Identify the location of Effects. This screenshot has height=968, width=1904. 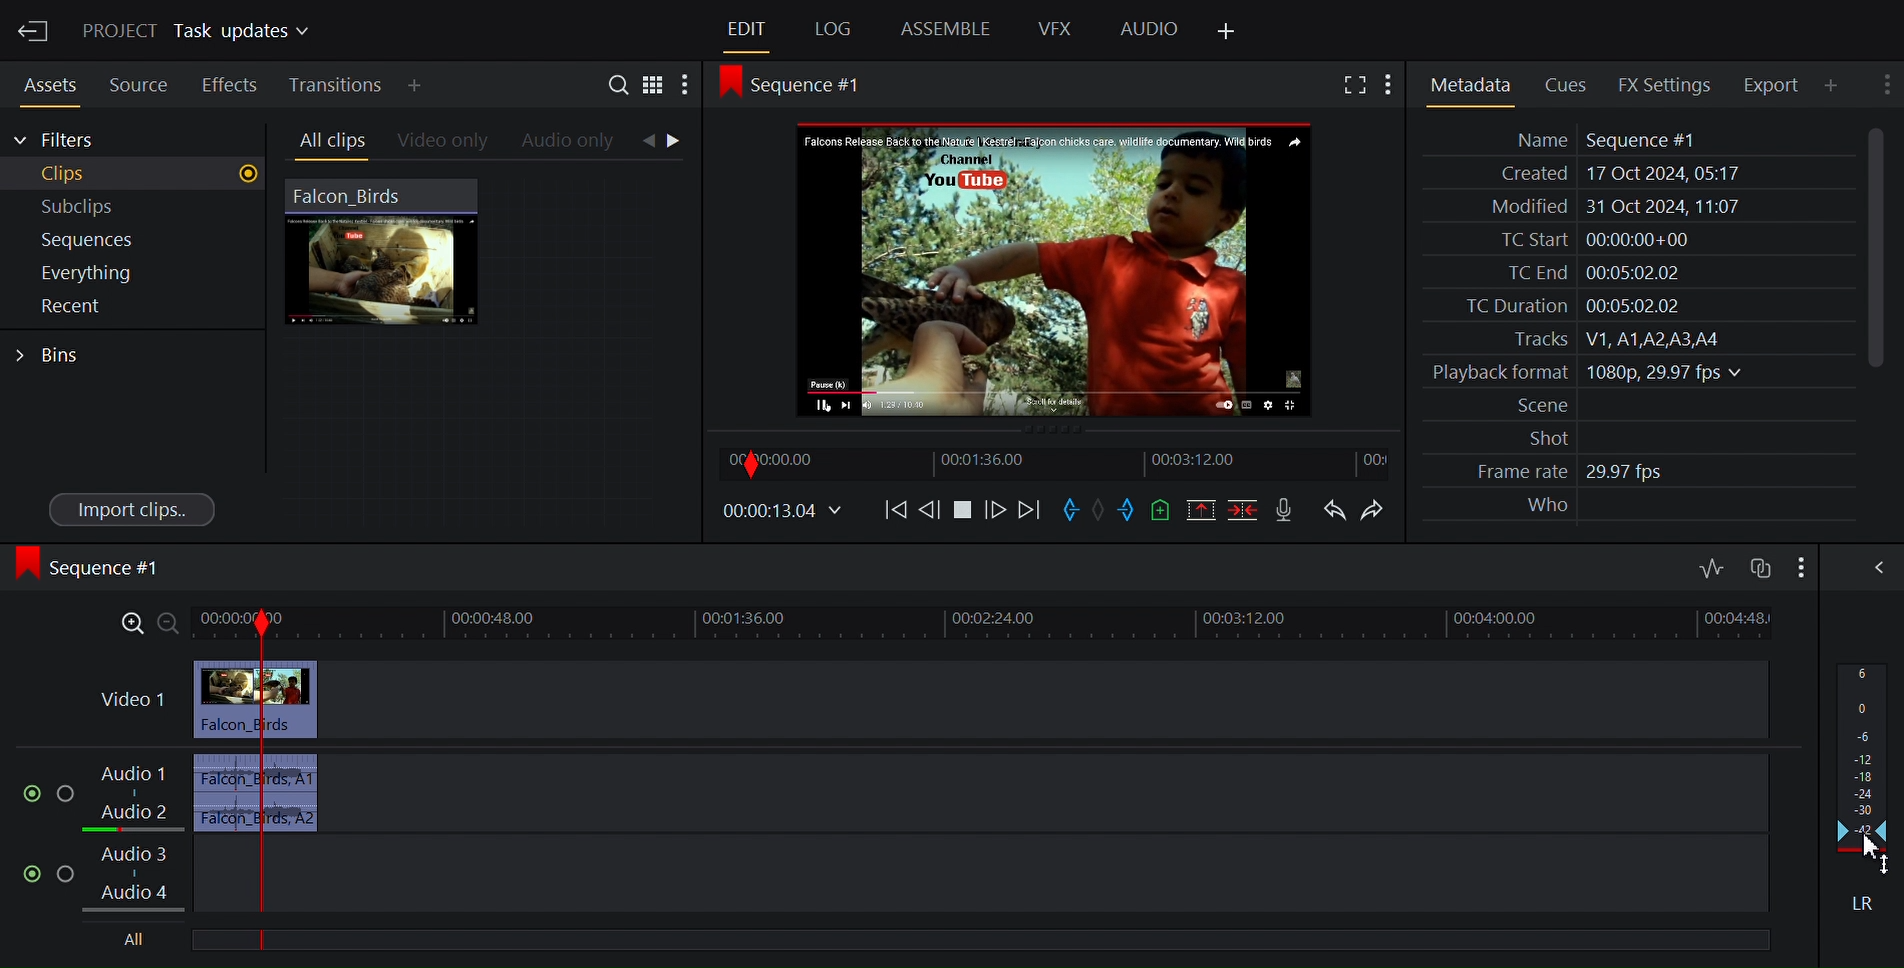
(229, 85).